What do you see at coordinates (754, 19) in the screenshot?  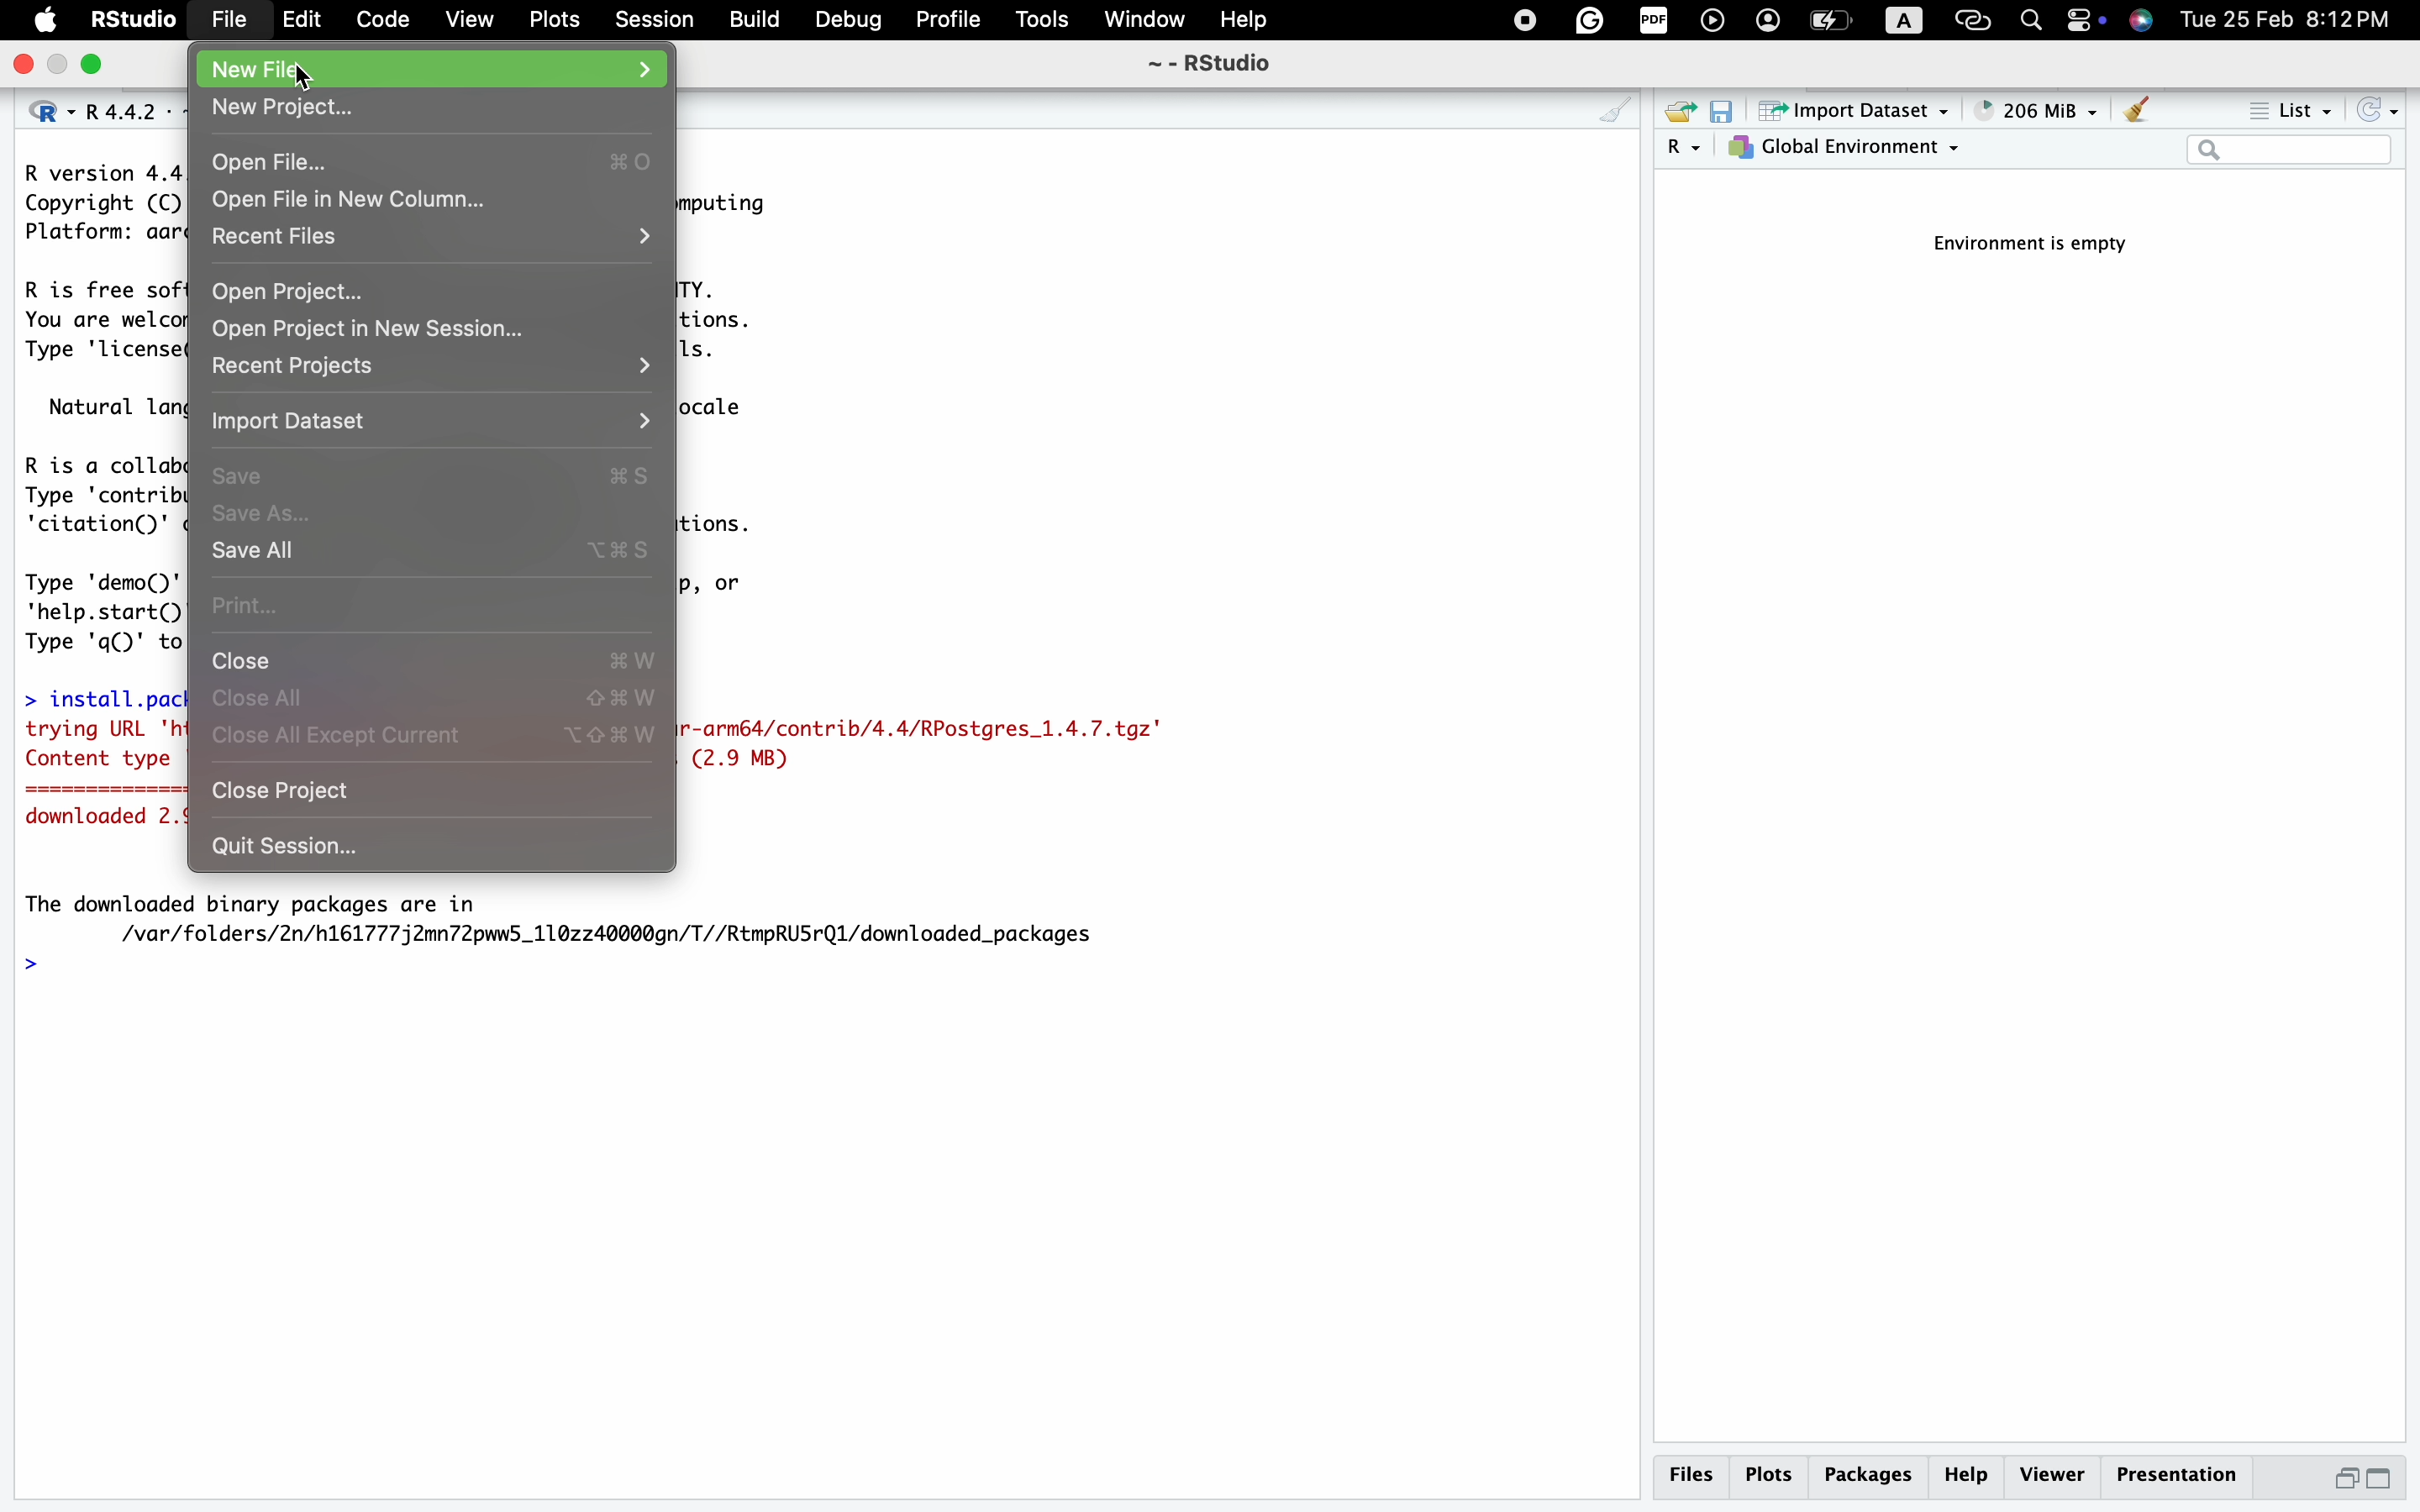 I see `build` at bounding box center [754, 19].